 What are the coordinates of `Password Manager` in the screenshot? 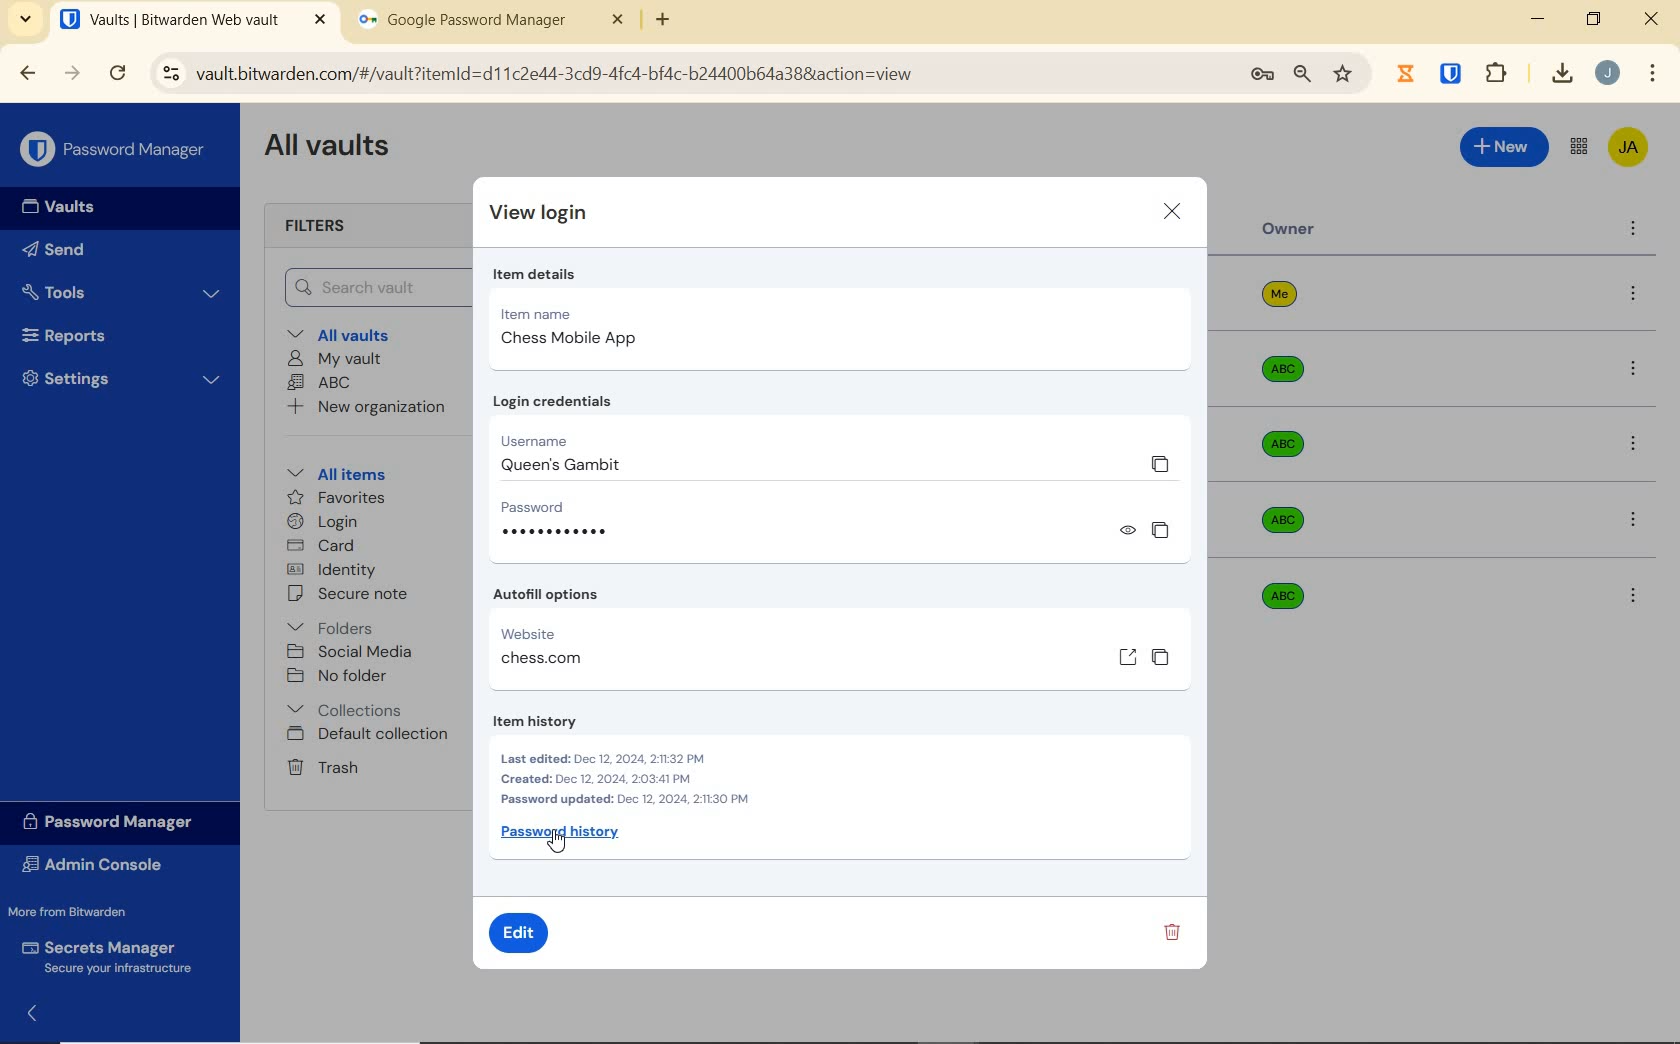 It's located at (117, 150).